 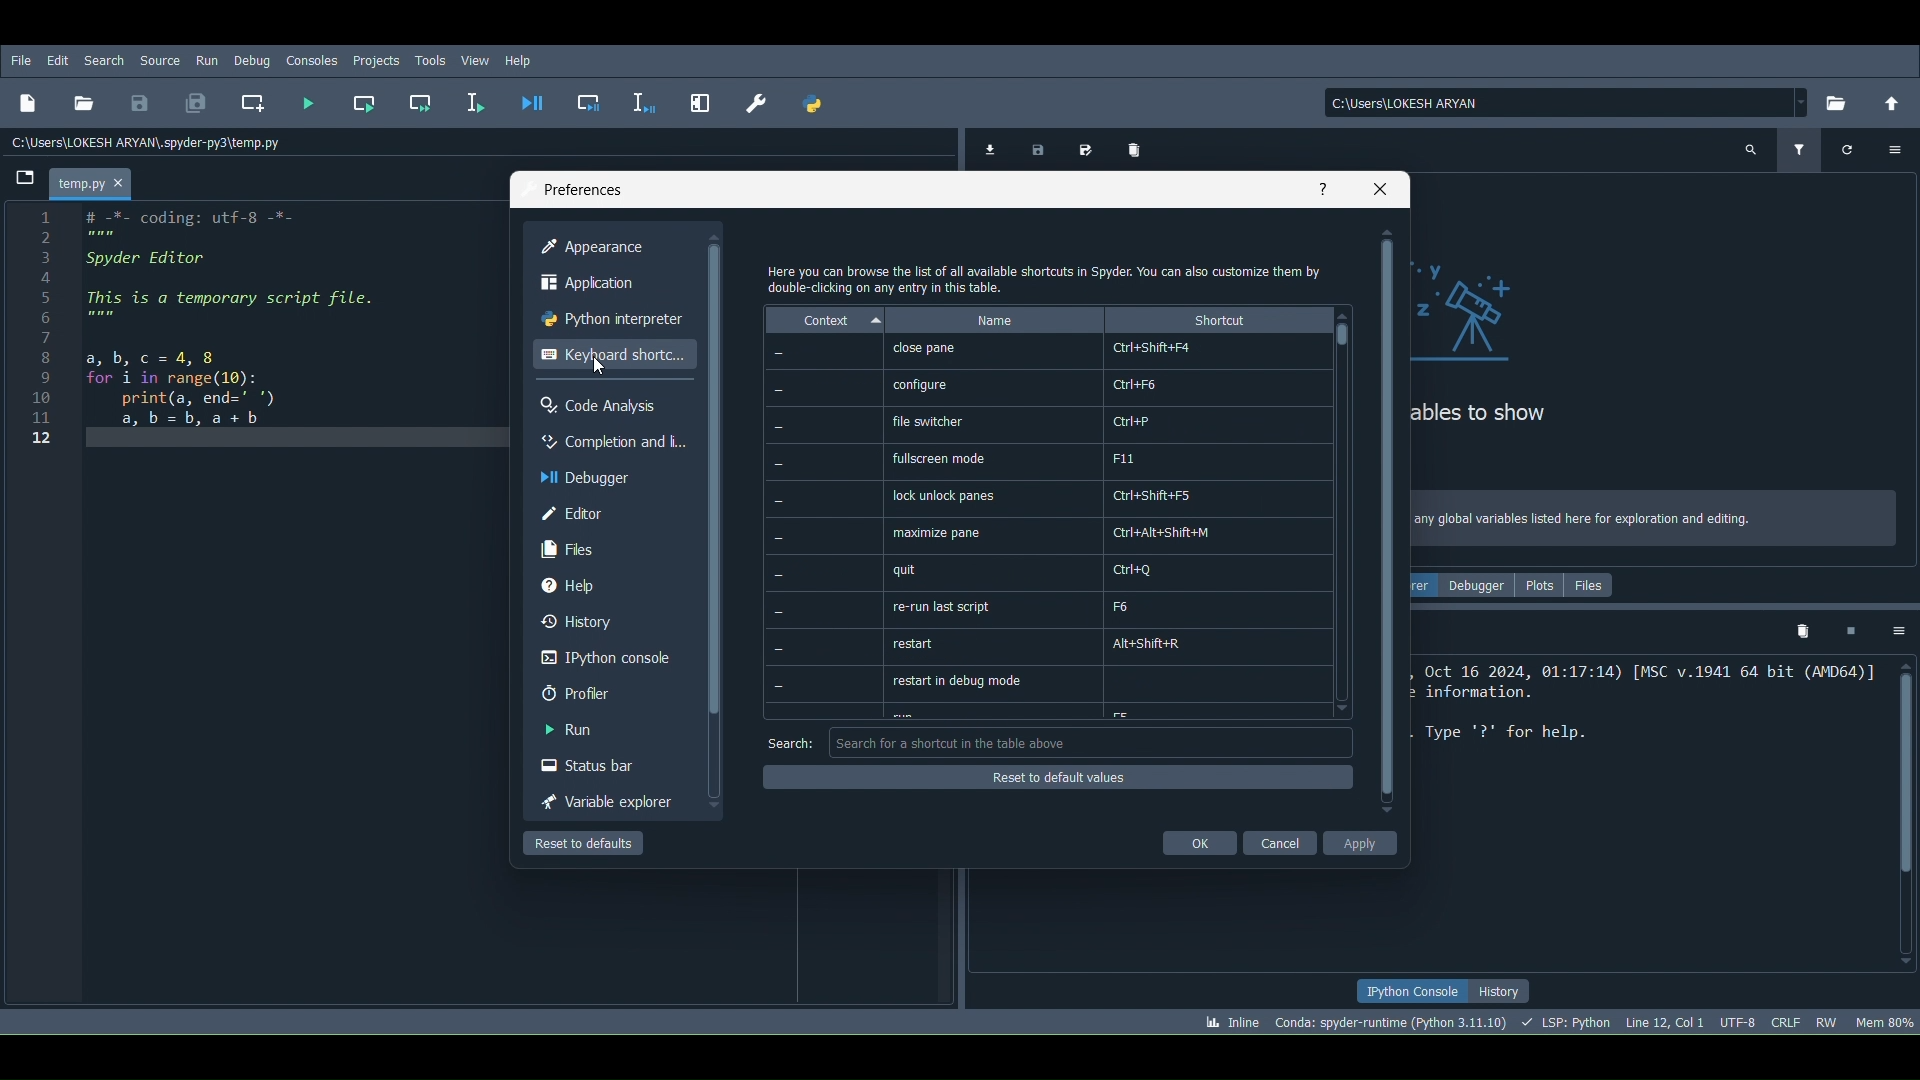 I want to click on Interrupt kernel, so click(x=1849, y=629).